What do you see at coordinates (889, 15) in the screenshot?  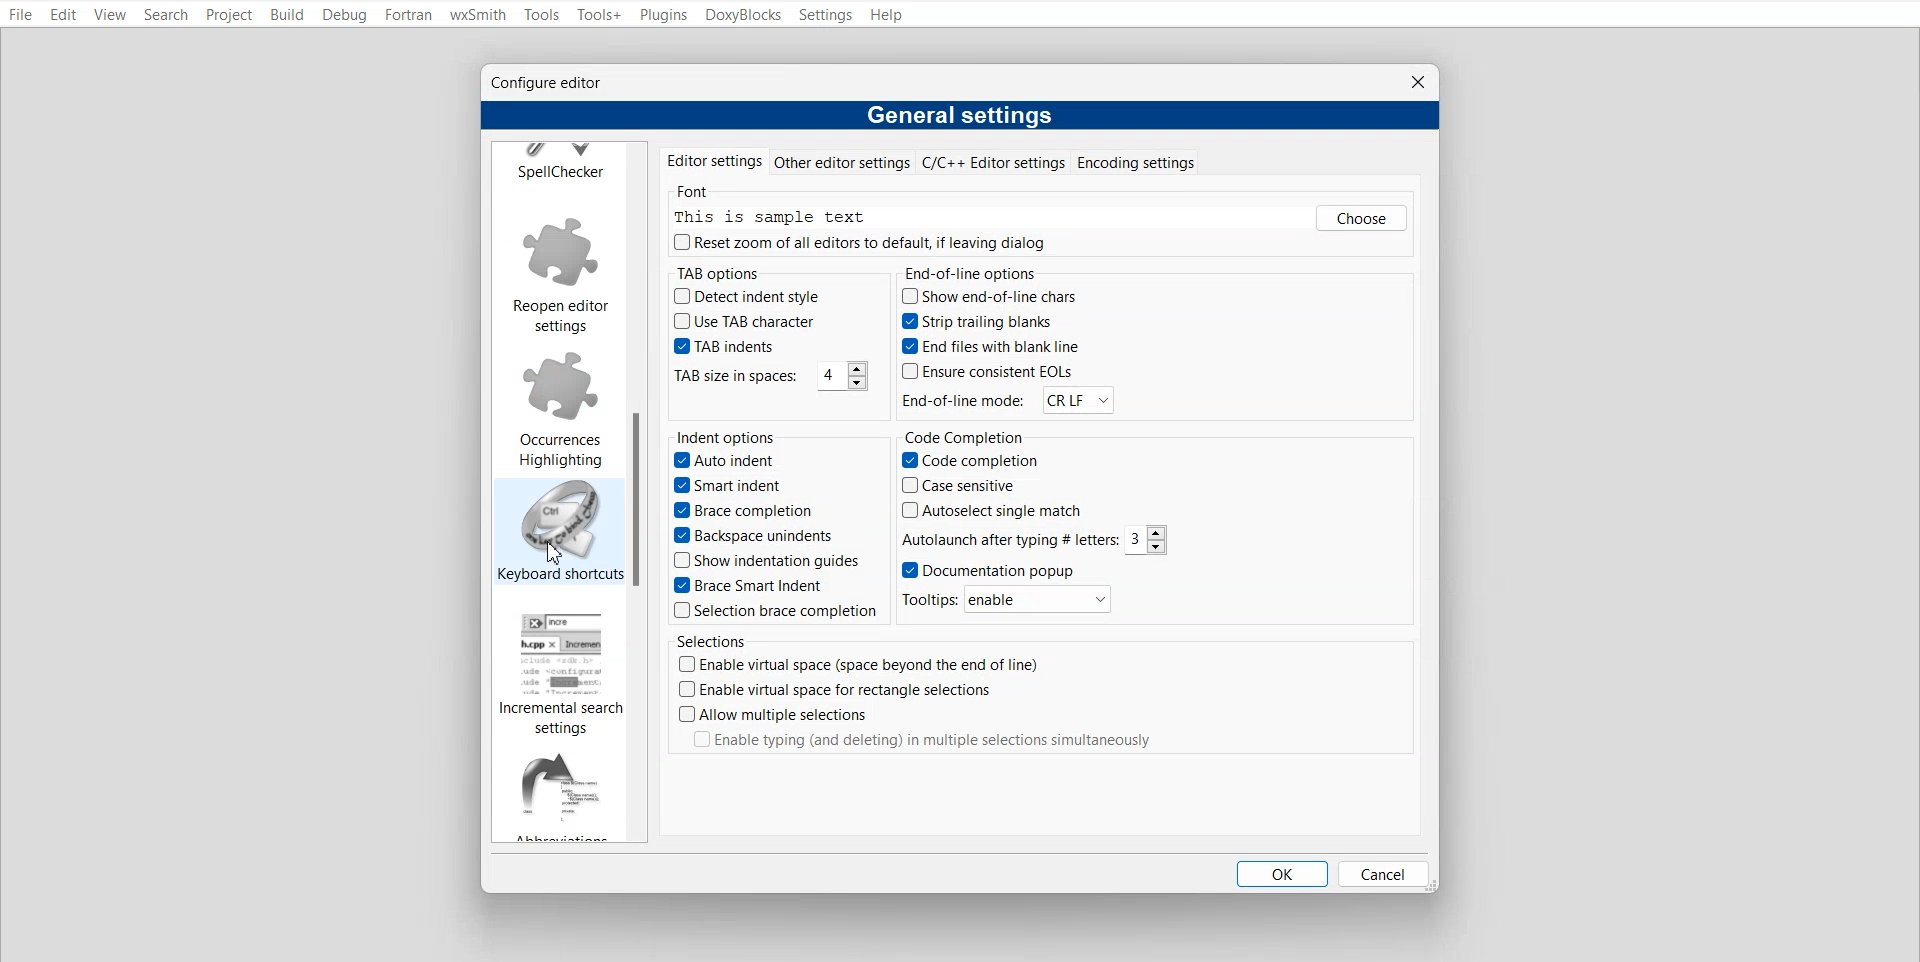 I see `Help` at bounding box center [889, 15].